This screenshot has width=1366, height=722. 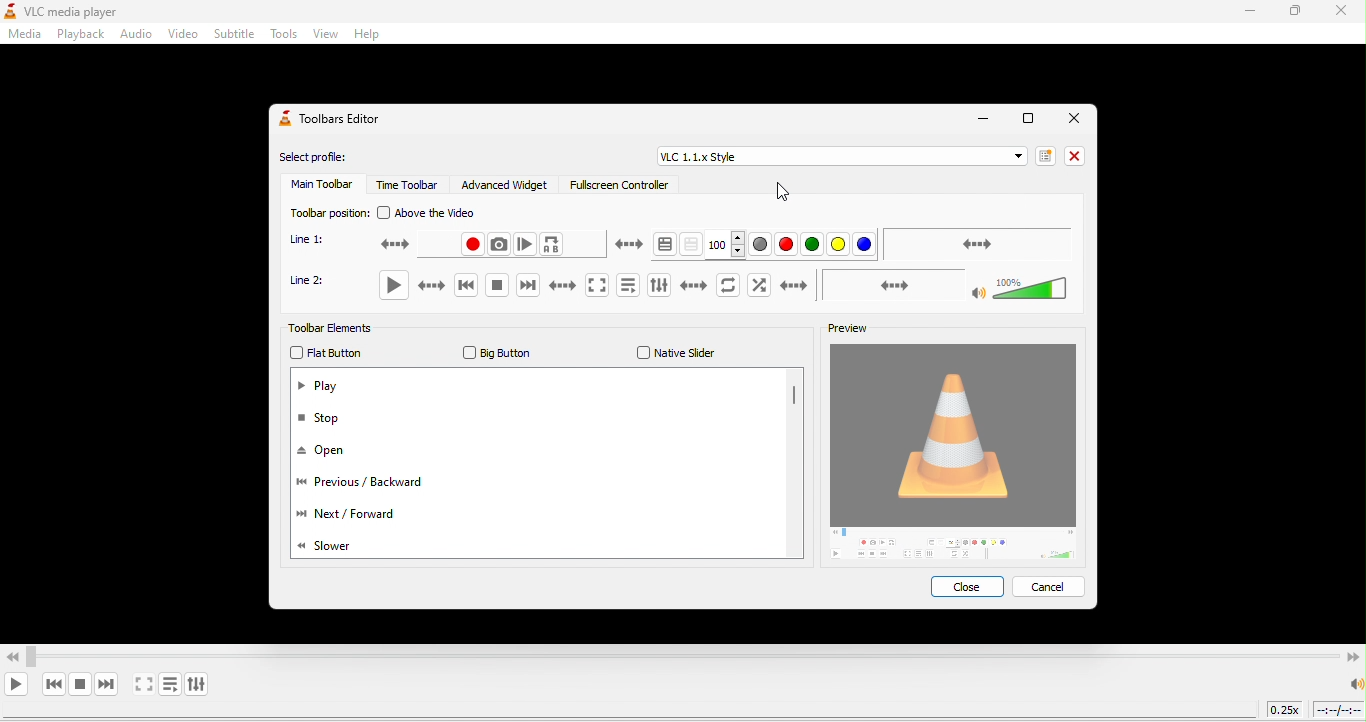 I want to click on help, so click(x=371, y=35).